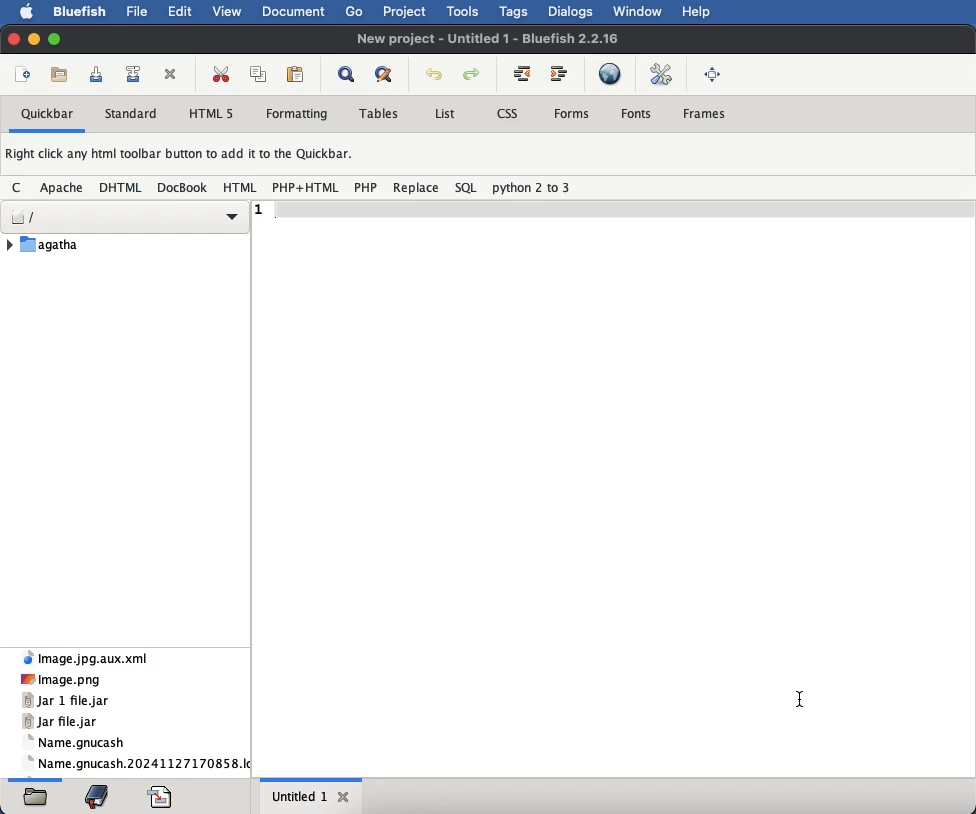 The width and height of the screenshot is (976, 814). I want to click on undo, so click(434, 75).